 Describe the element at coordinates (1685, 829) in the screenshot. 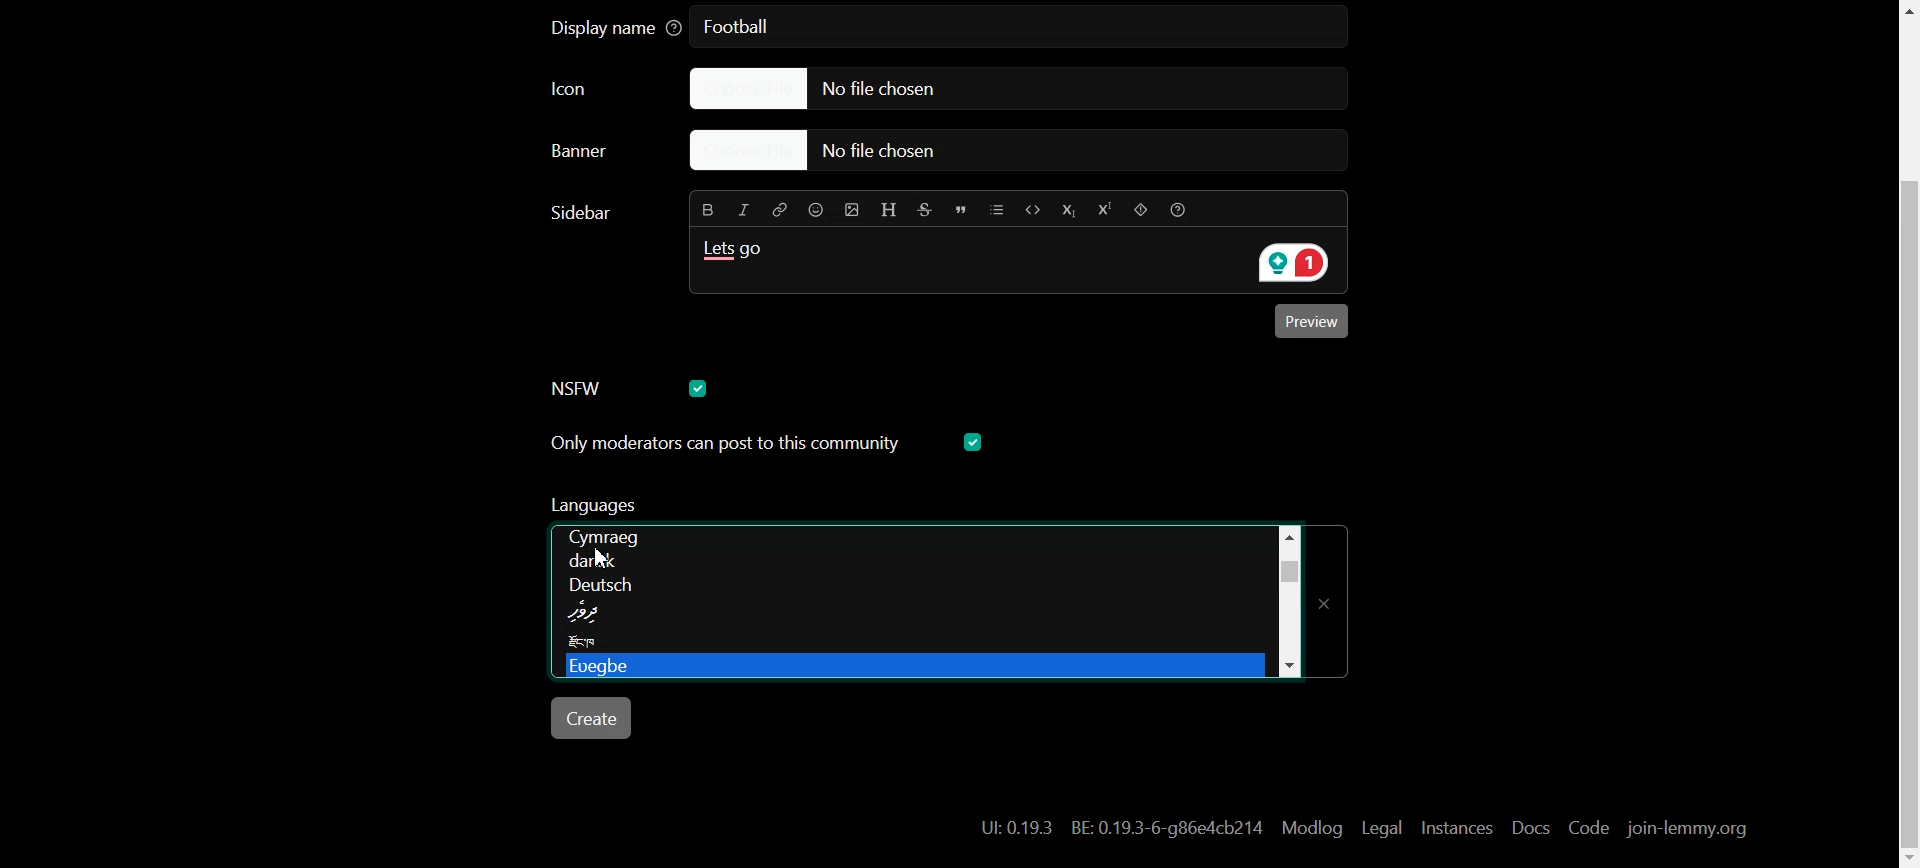

I see `Join-lemmy.org` at that location.